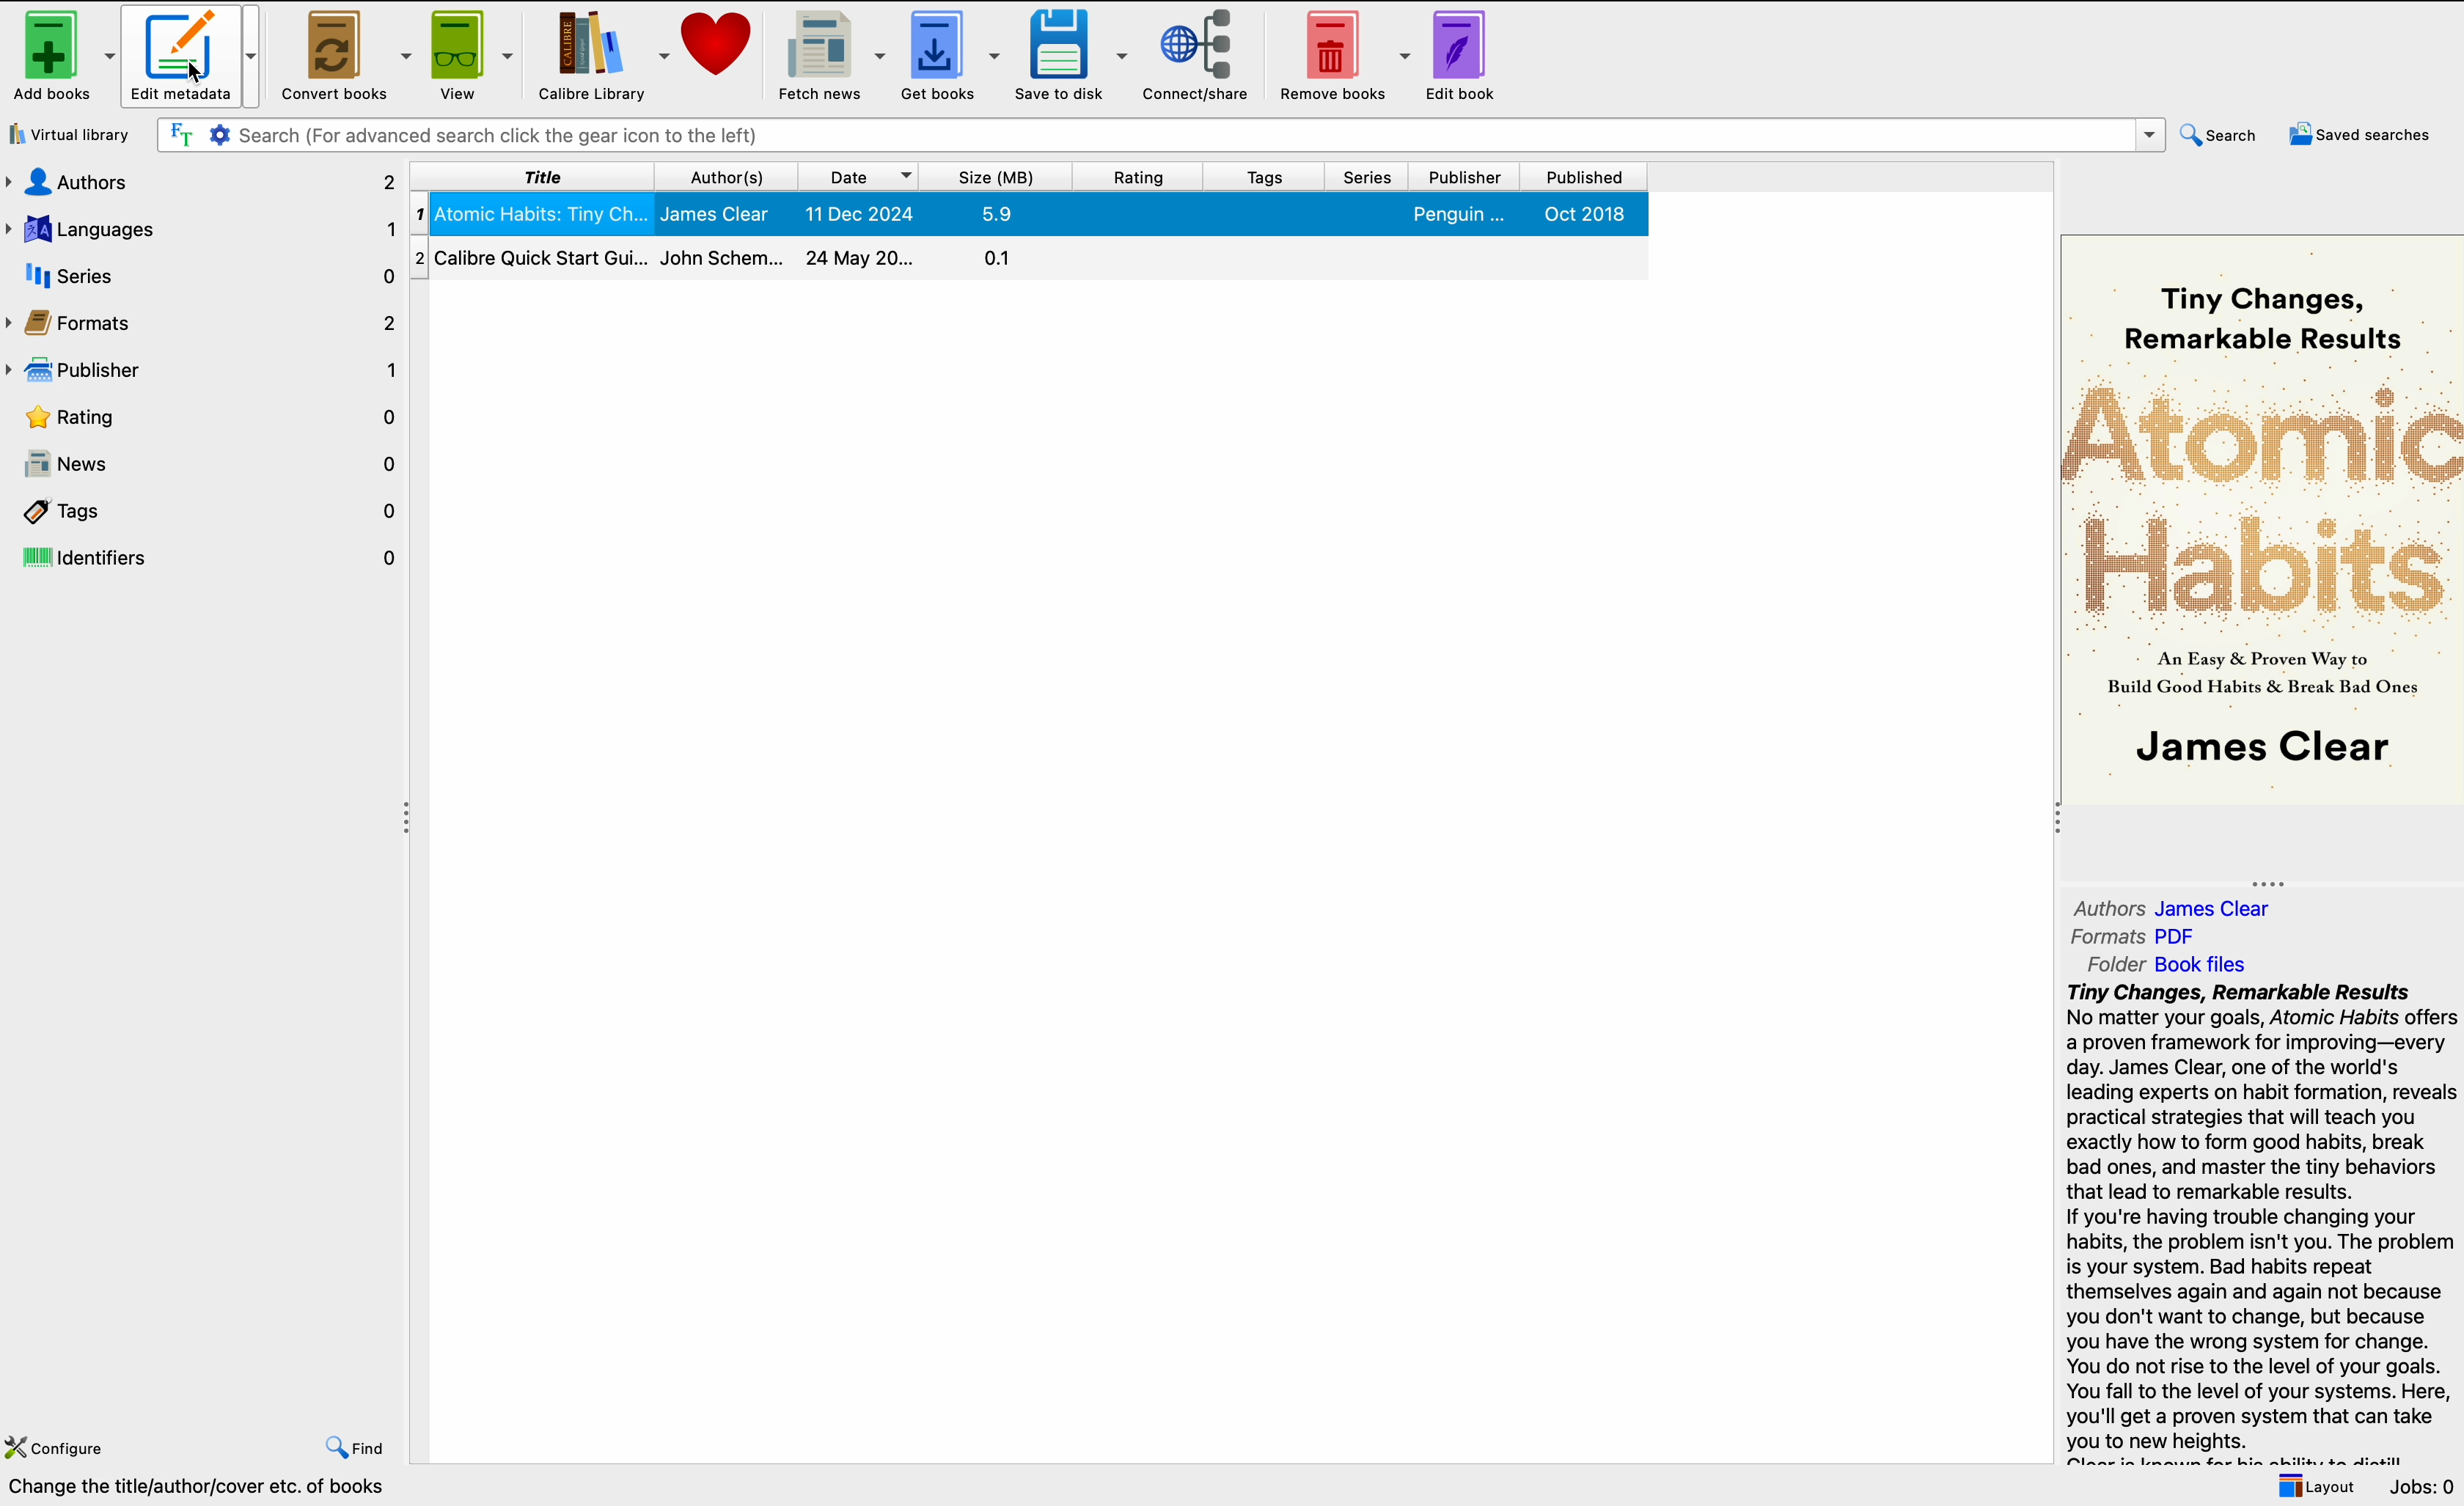 The height and width of the screenshot is (1506, 2464). Describe the element at coordinates (2174, 964) in the screenshot. I see `folder` at that location.